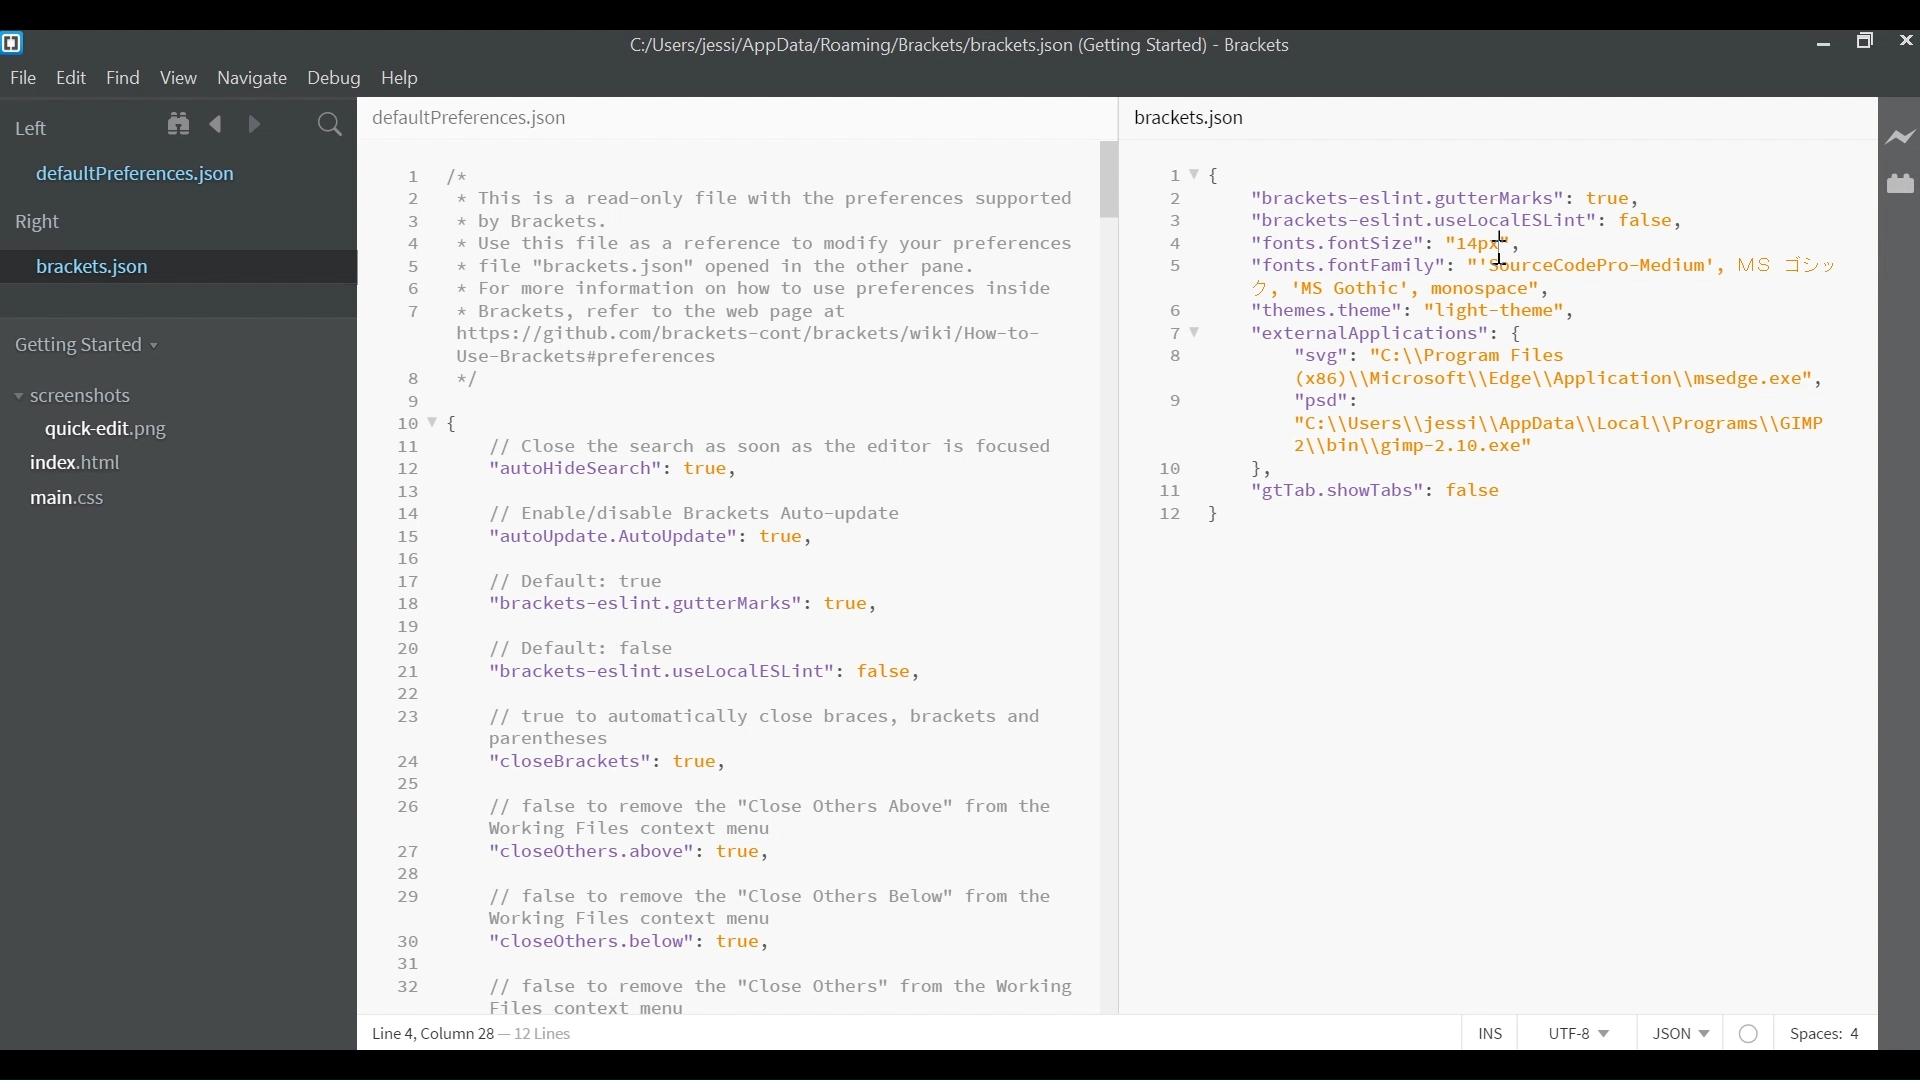 This screenshot has height=1080, width=1920. What do you see at coordinates (251, 79) in the screenshot?
I see `Navigate` at bounding box center [251, 79].